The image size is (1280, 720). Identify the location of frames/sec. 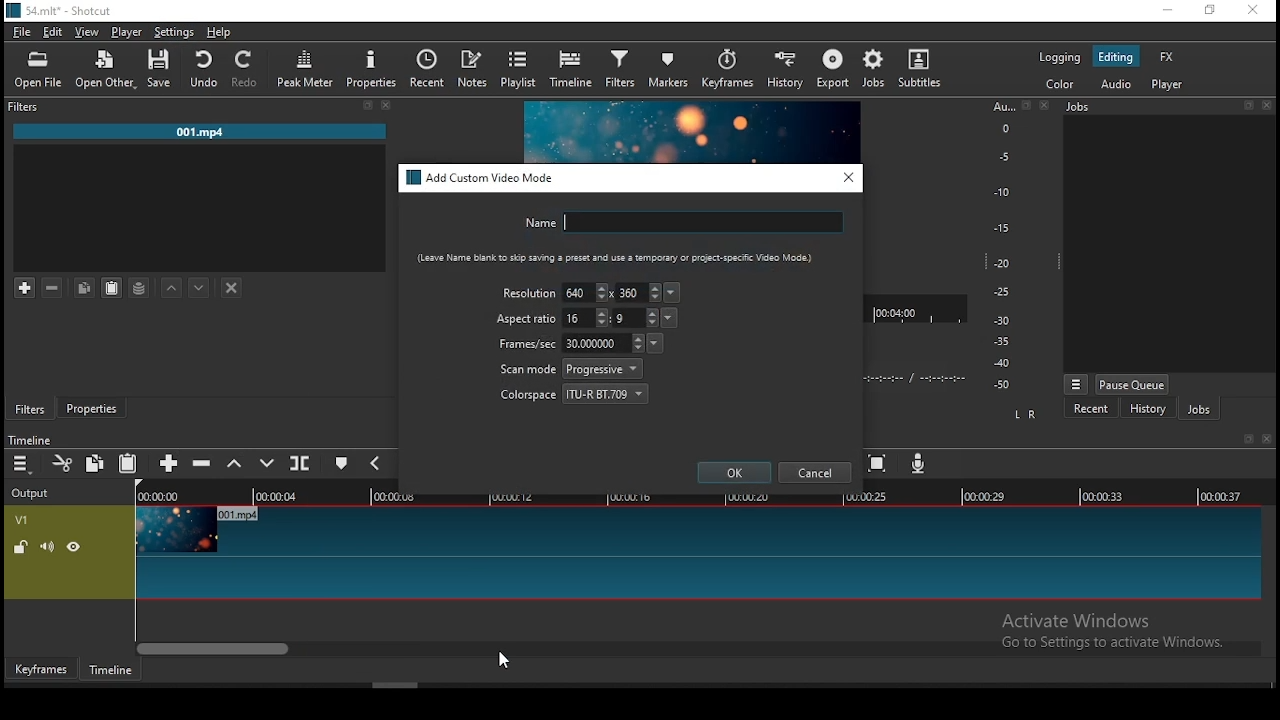
(569, 343).